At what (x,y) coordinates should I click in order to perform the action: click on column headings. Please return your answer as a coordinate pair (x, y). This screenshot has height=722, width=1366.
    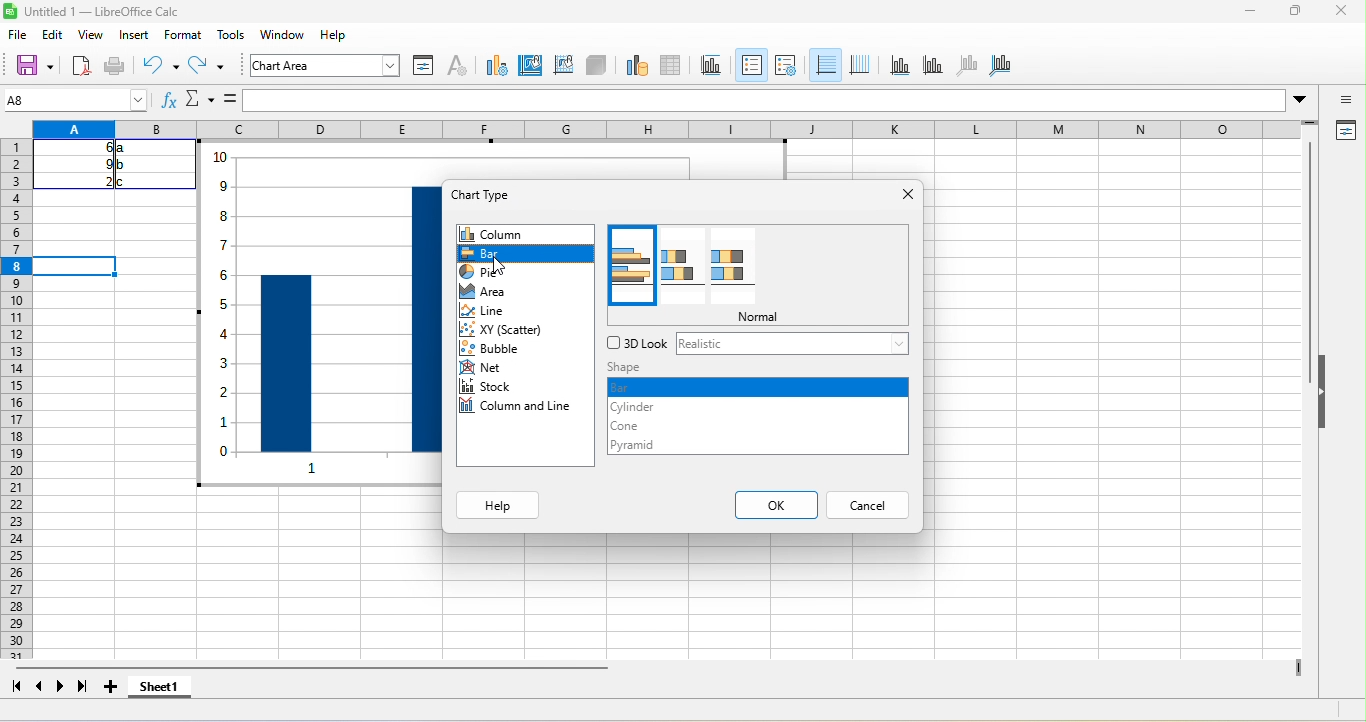
    Looking at the image, I should click on (678, 129).